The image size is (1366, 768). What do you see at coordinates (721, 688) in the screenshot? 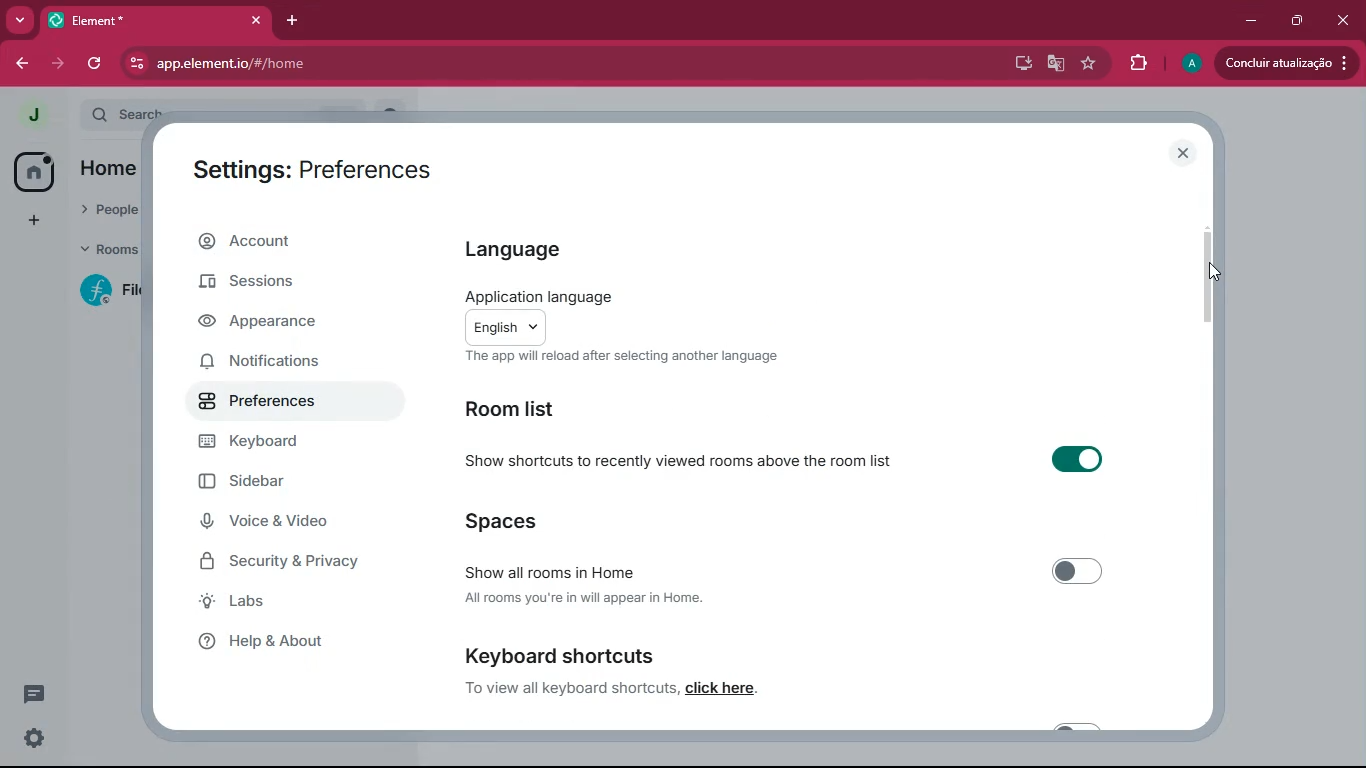
I see `click here` at bounding box center [721, 688].